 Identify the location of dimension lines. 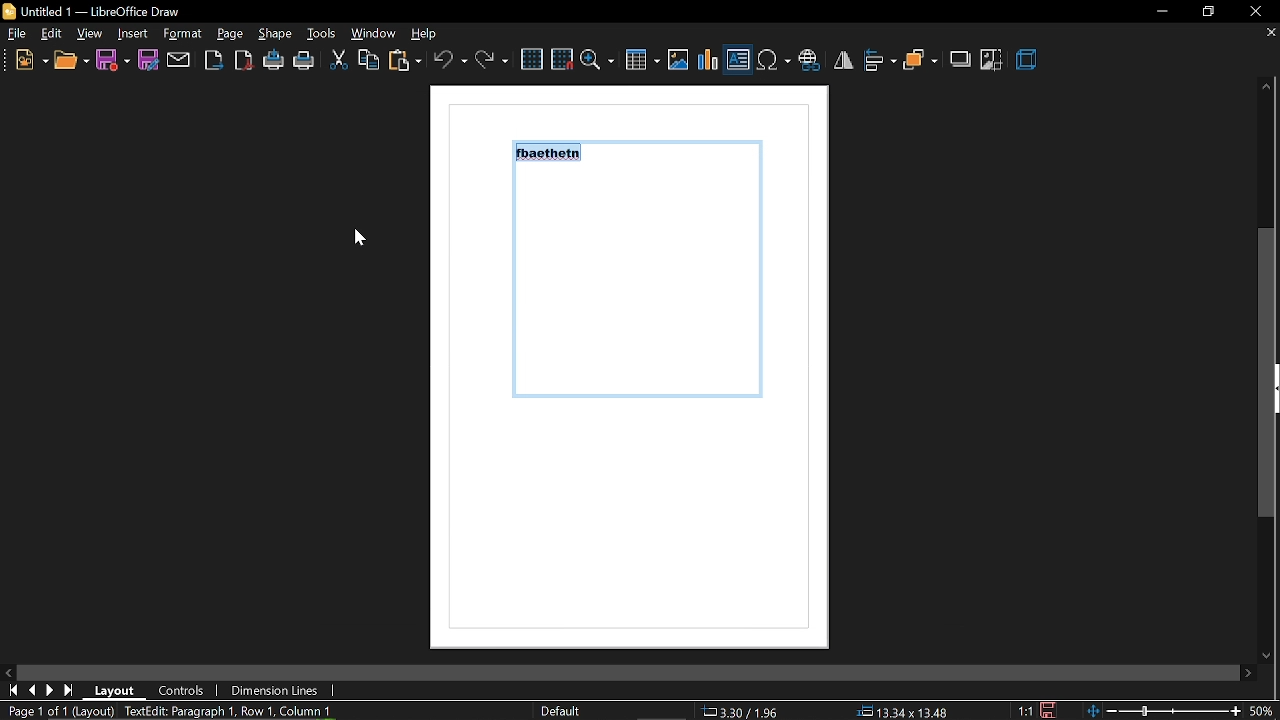
(273, 692).